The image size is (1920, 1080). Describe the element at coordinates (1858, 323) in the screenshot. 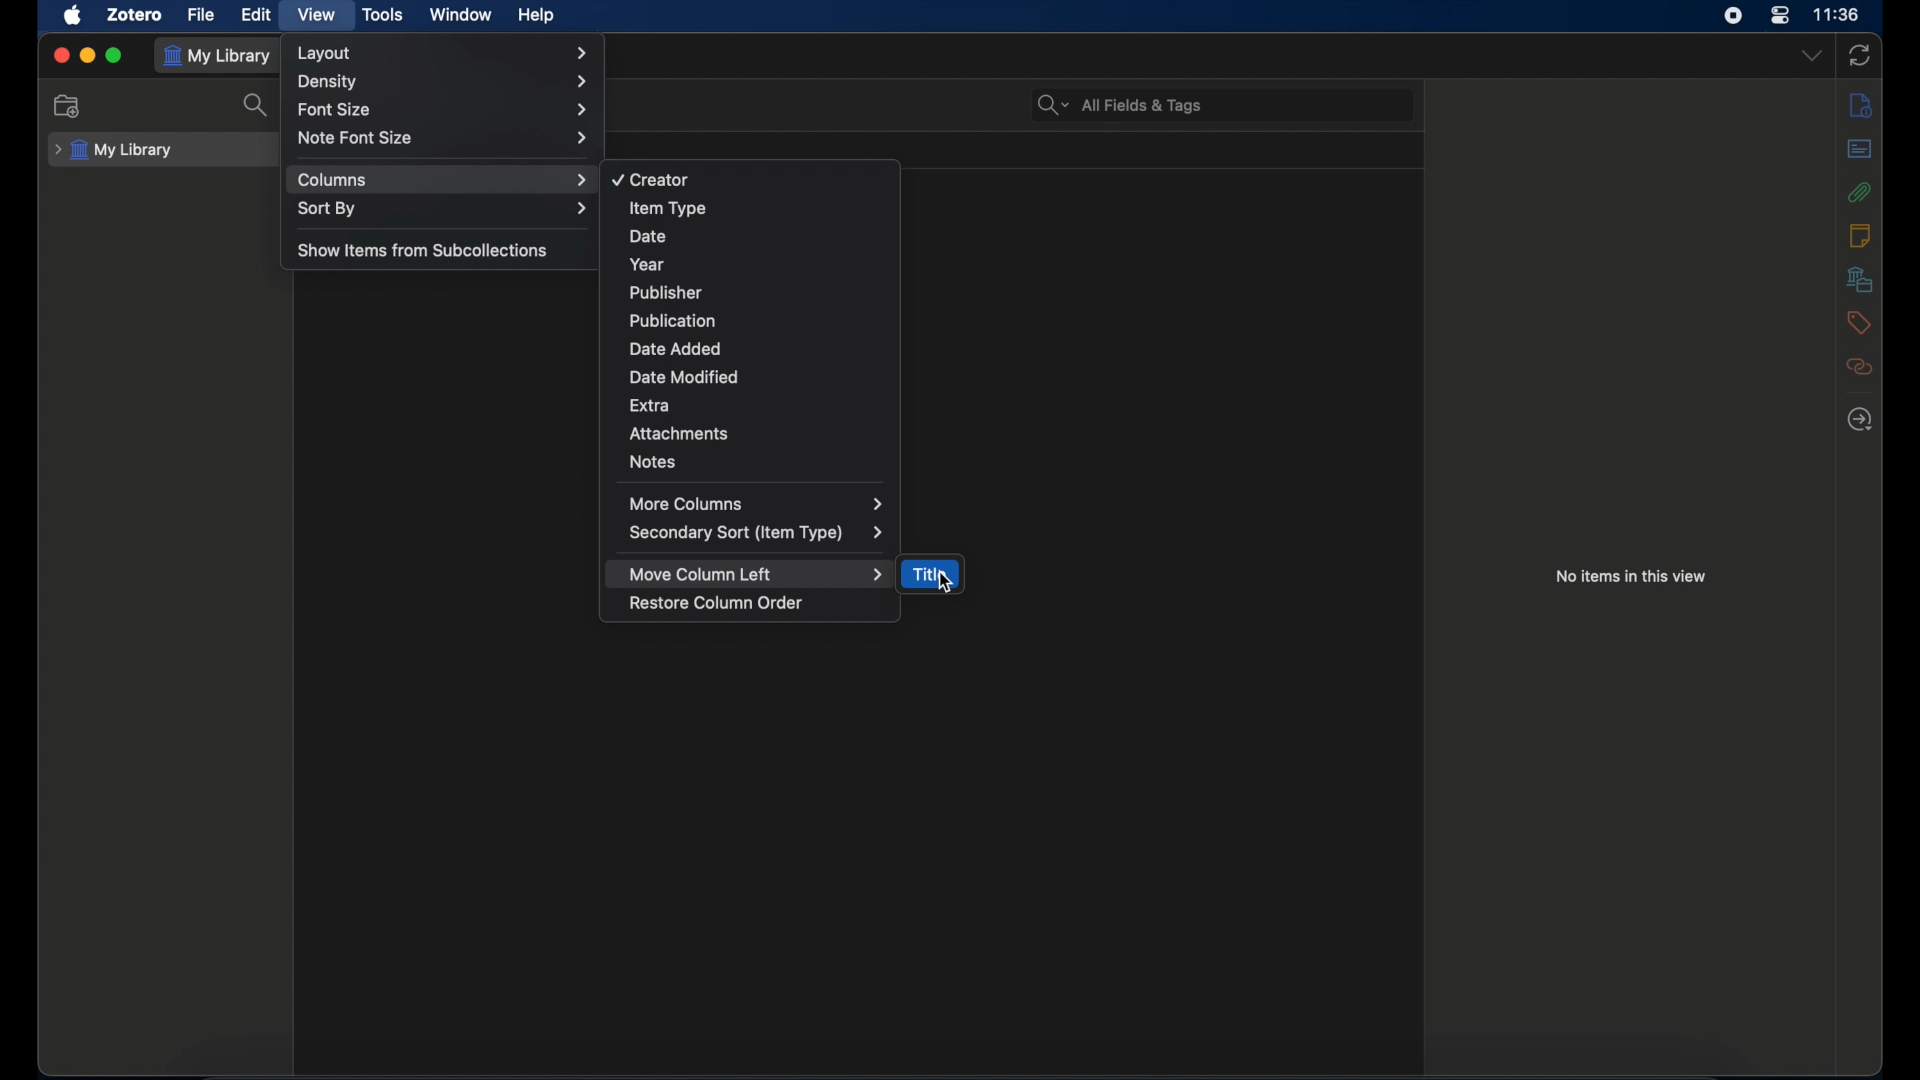

I see `tags` at that location.